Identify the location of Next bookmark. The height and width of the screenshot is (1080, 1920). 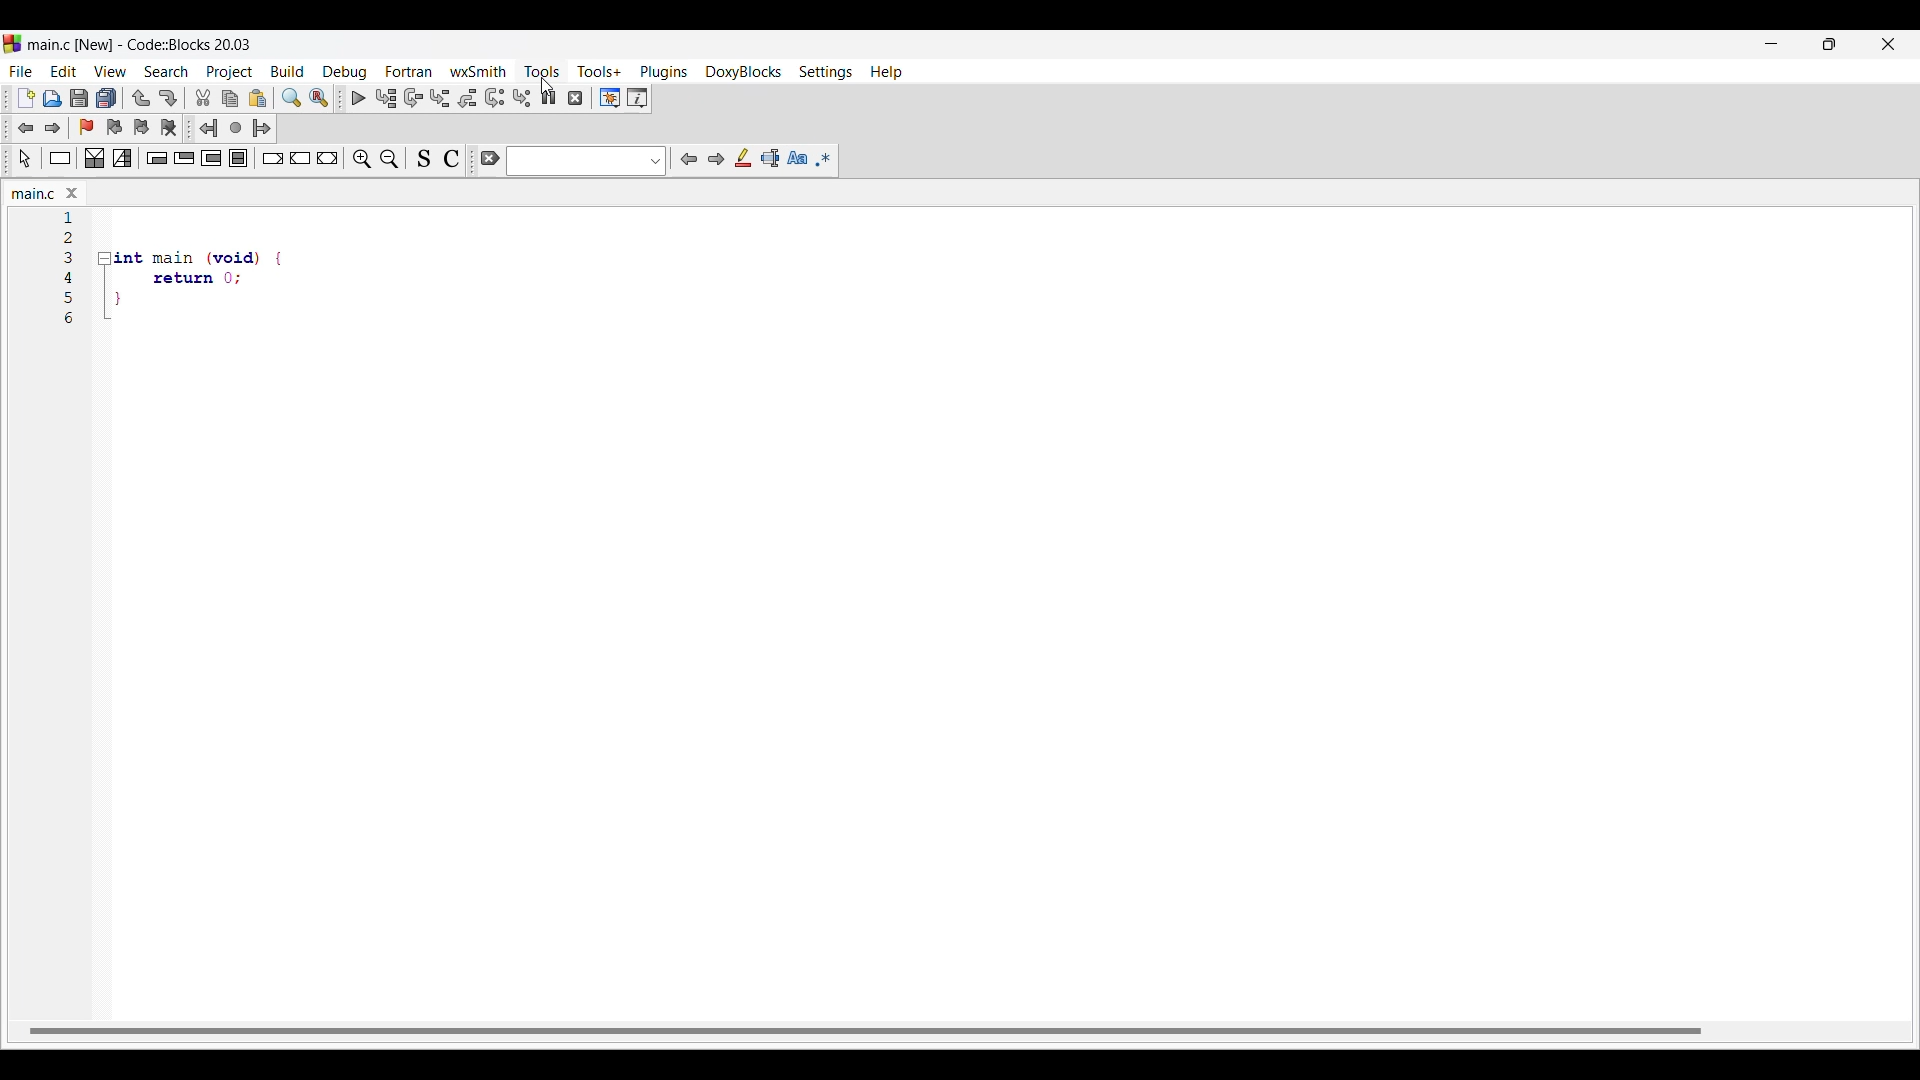
(141, 127).